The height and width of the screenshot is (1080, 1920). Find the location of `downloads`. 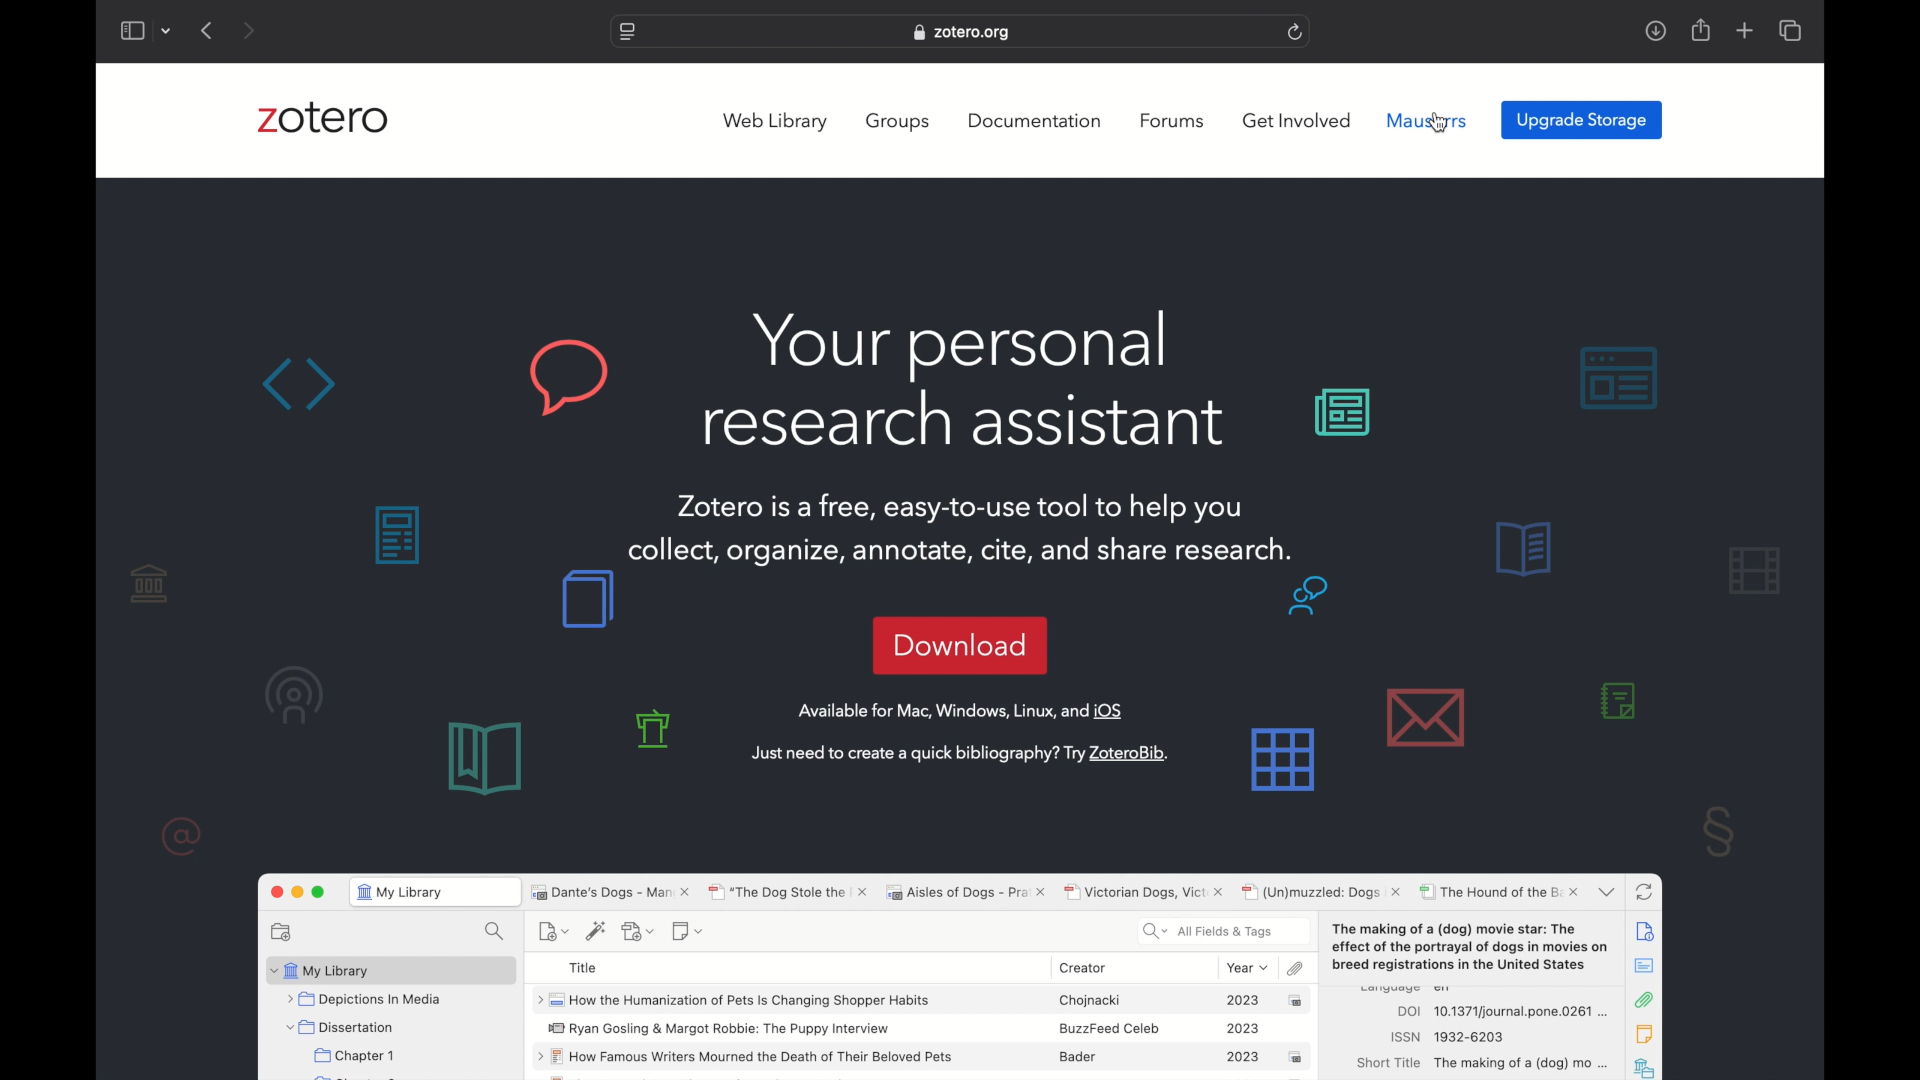

downloads is located at coordinates (1656, 30).